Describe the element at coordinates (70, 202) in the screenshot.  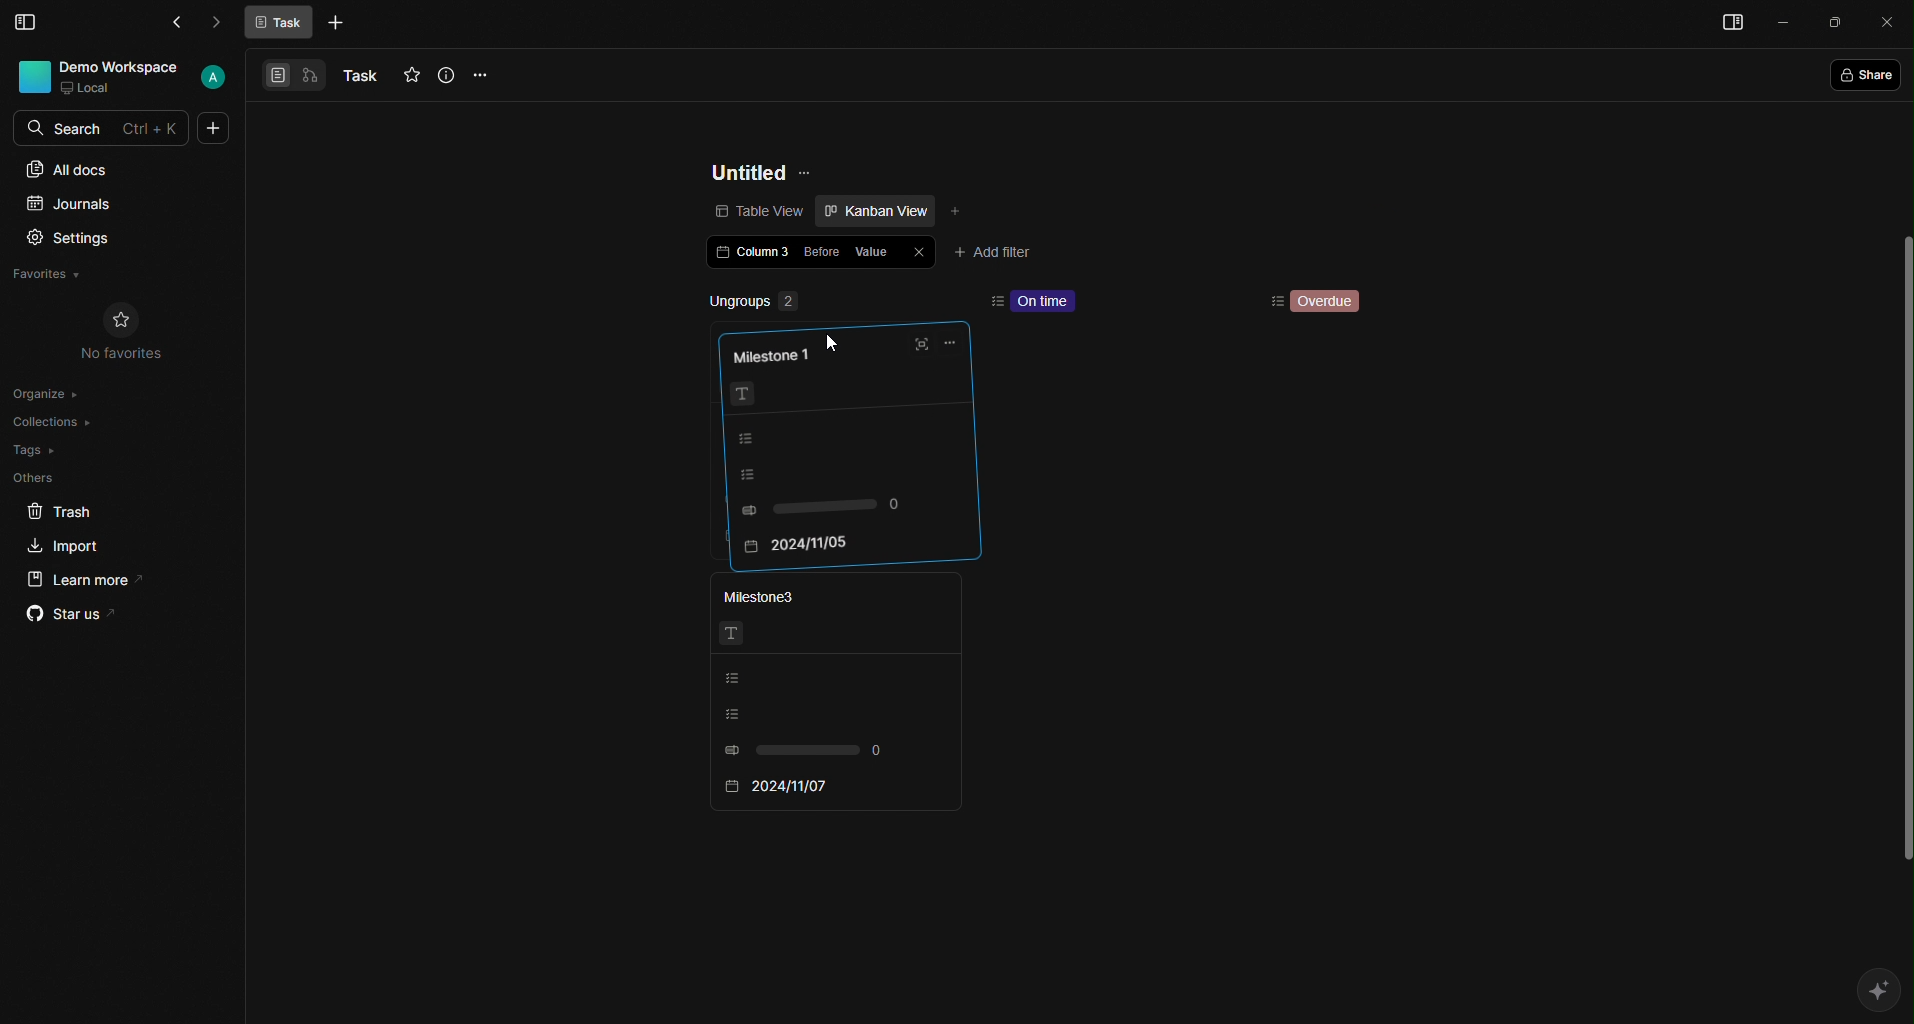
I see `Journals` at that location.